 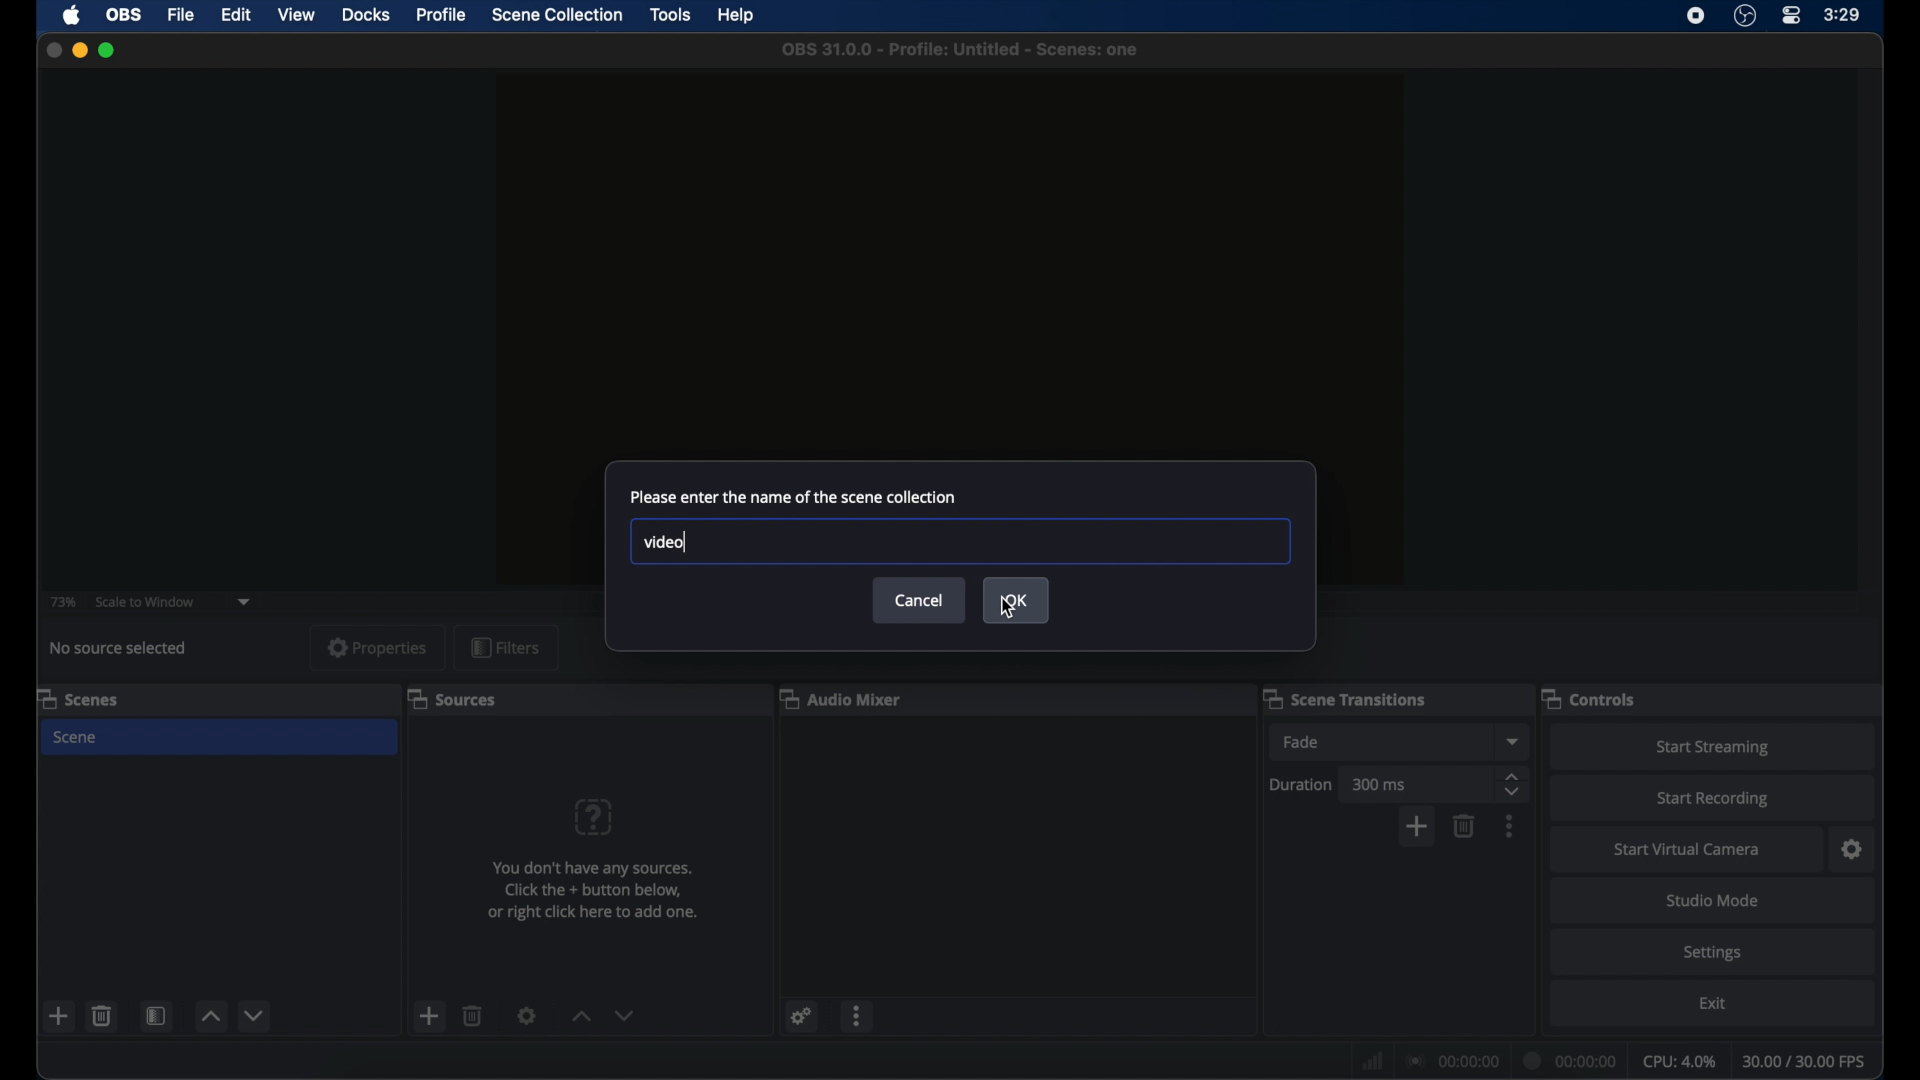 What do you see at coordinates (245, 600) in the screenshot?
I see `dropdown` at bounding box center [245, 600].